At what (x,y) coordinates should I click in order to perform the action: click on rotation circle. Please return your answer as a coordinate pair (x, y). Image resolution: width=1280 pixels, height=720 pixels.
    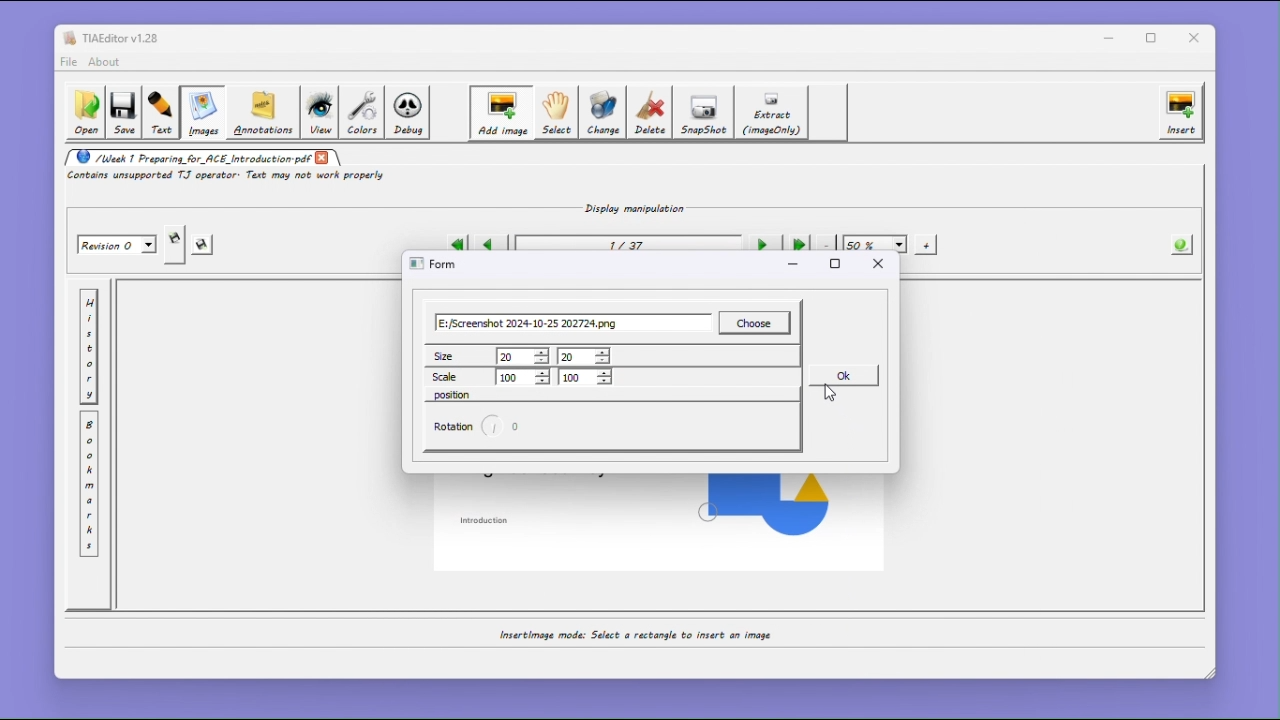
    Looking at the image, I should click on (490, 427).